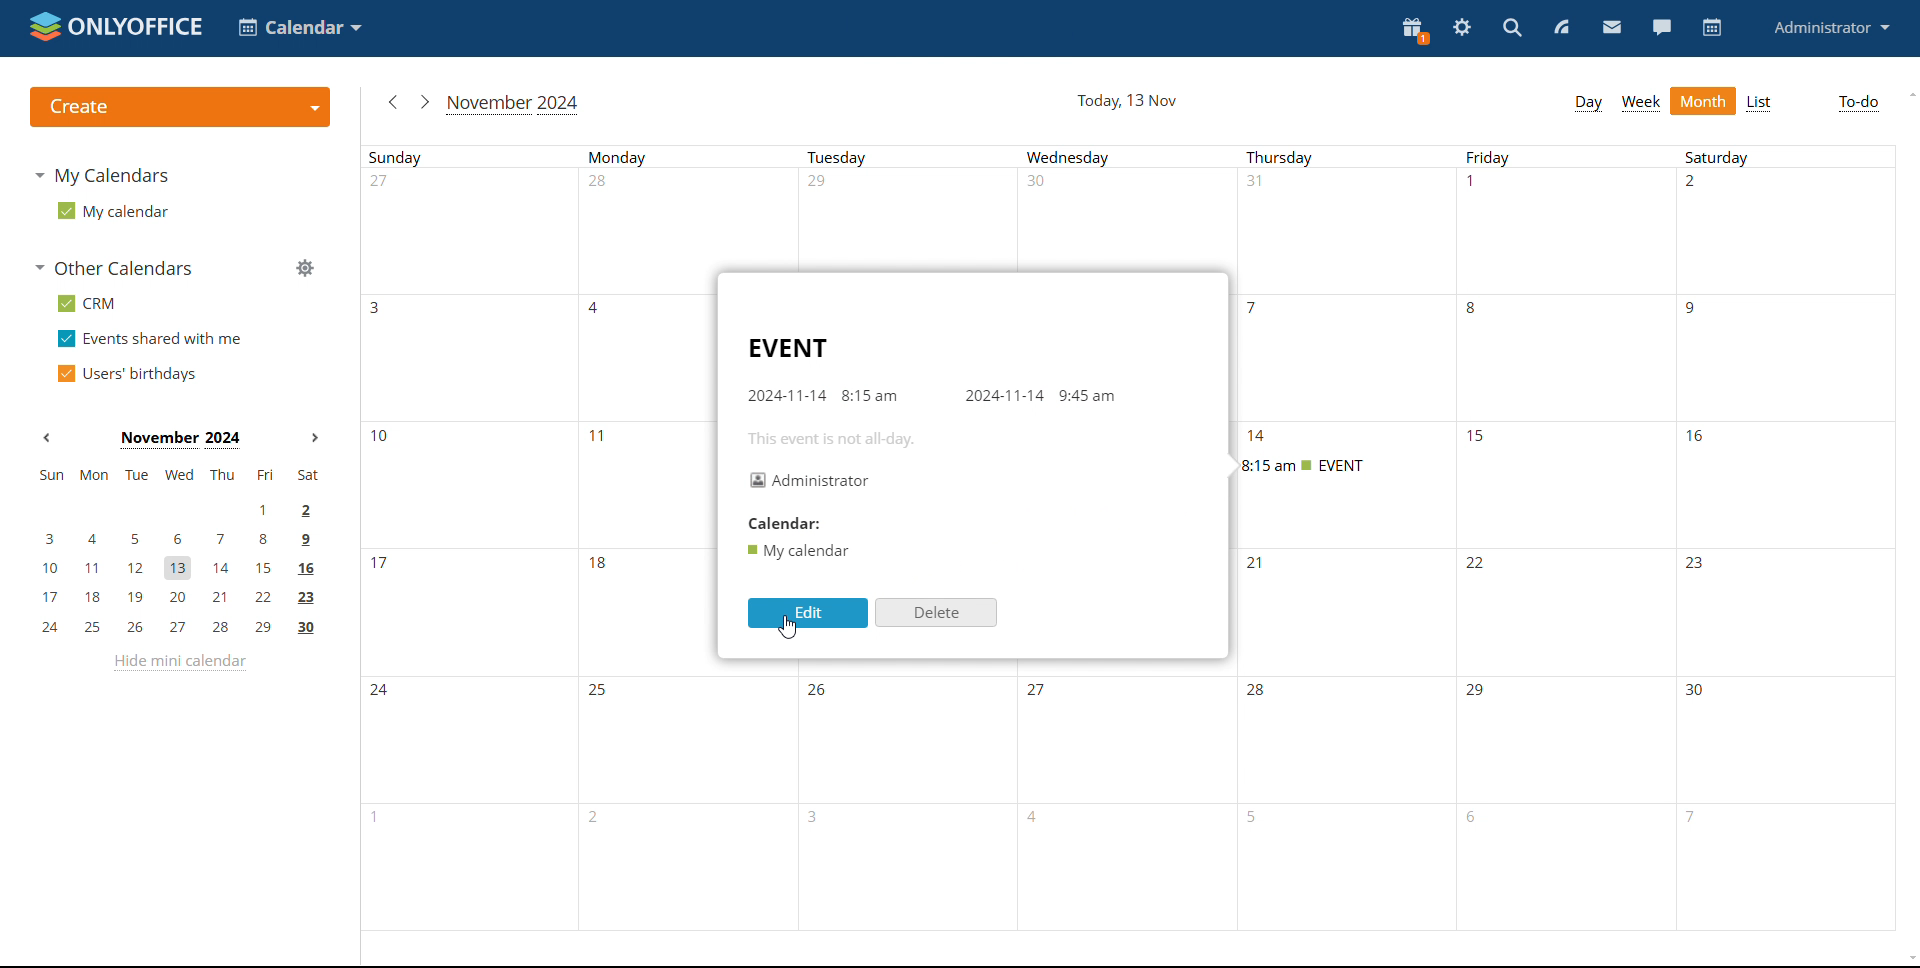 This screenshot has width=1920, height=968. Describe the element at coordinates (304, 268) in the screenshot. I see `manage` at that location.